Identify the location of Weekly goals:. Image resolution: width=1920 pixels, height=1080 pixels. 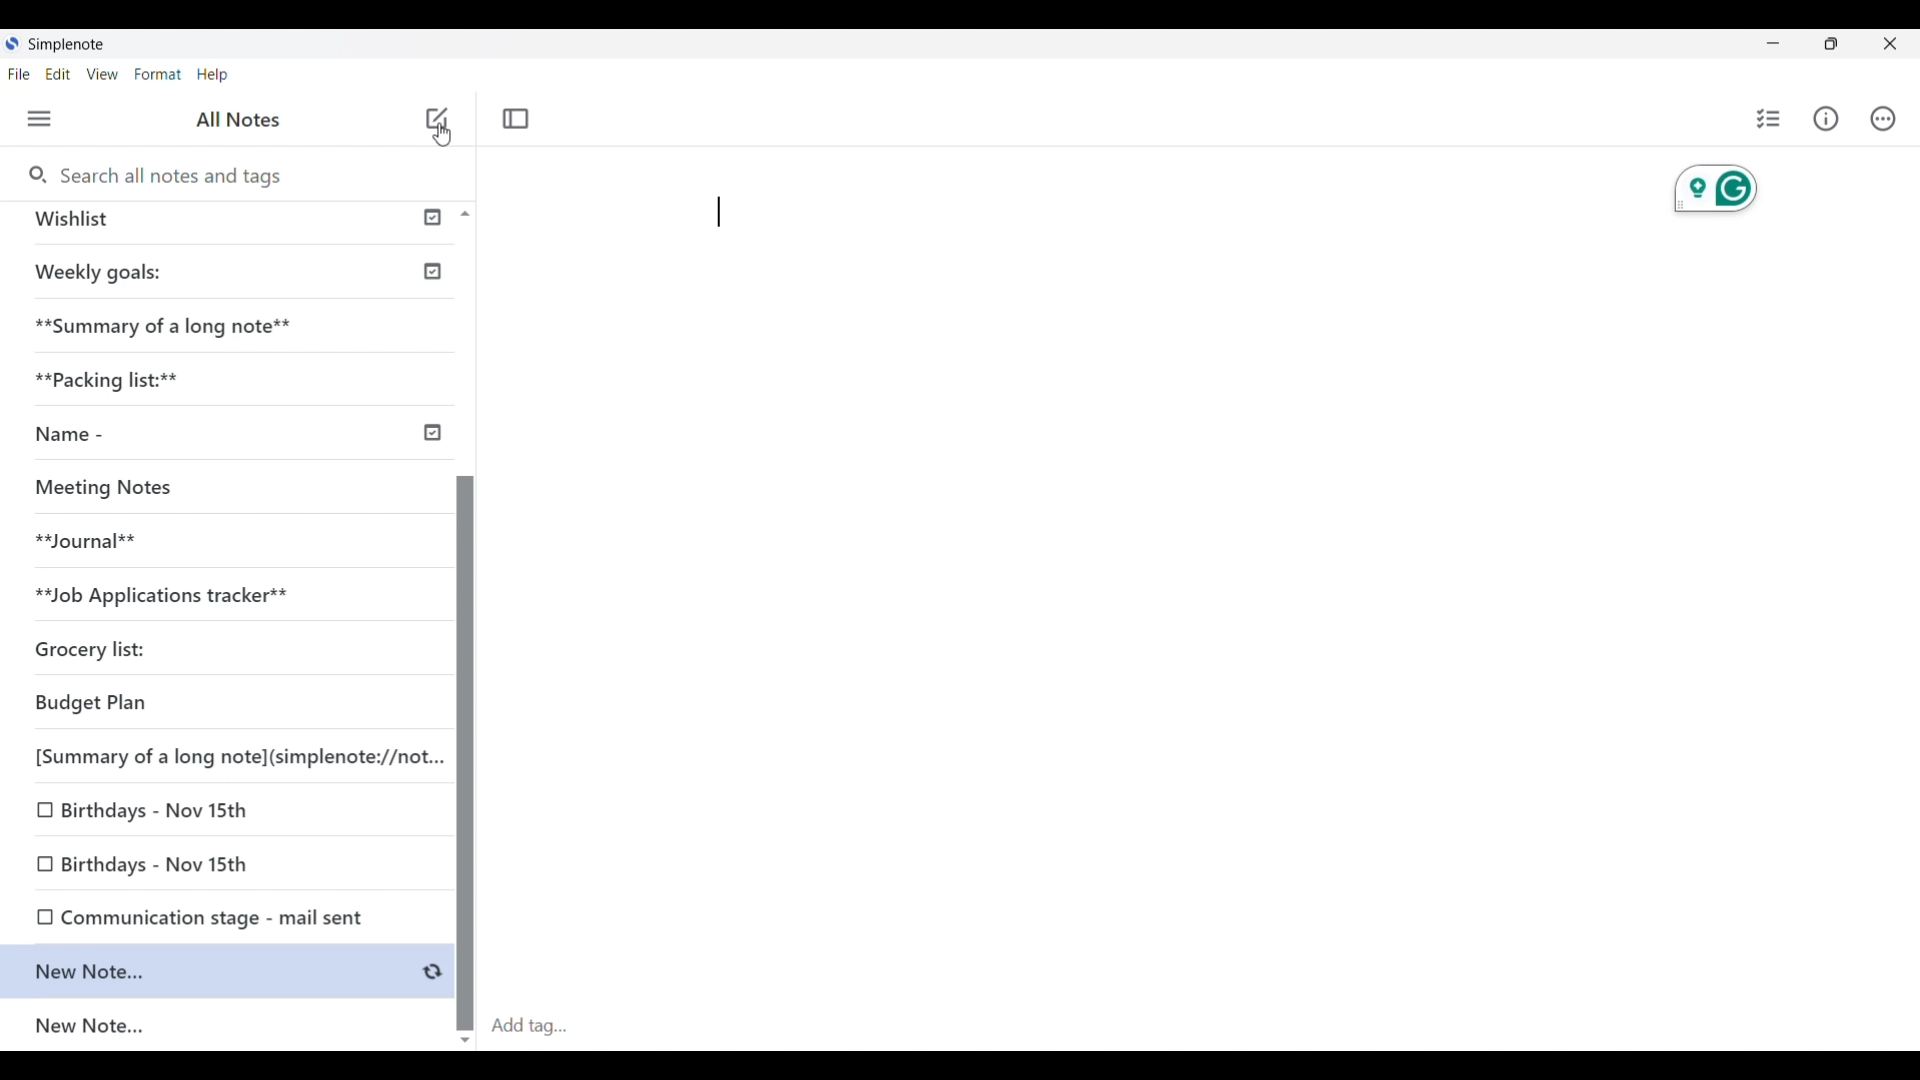
(109, 272).